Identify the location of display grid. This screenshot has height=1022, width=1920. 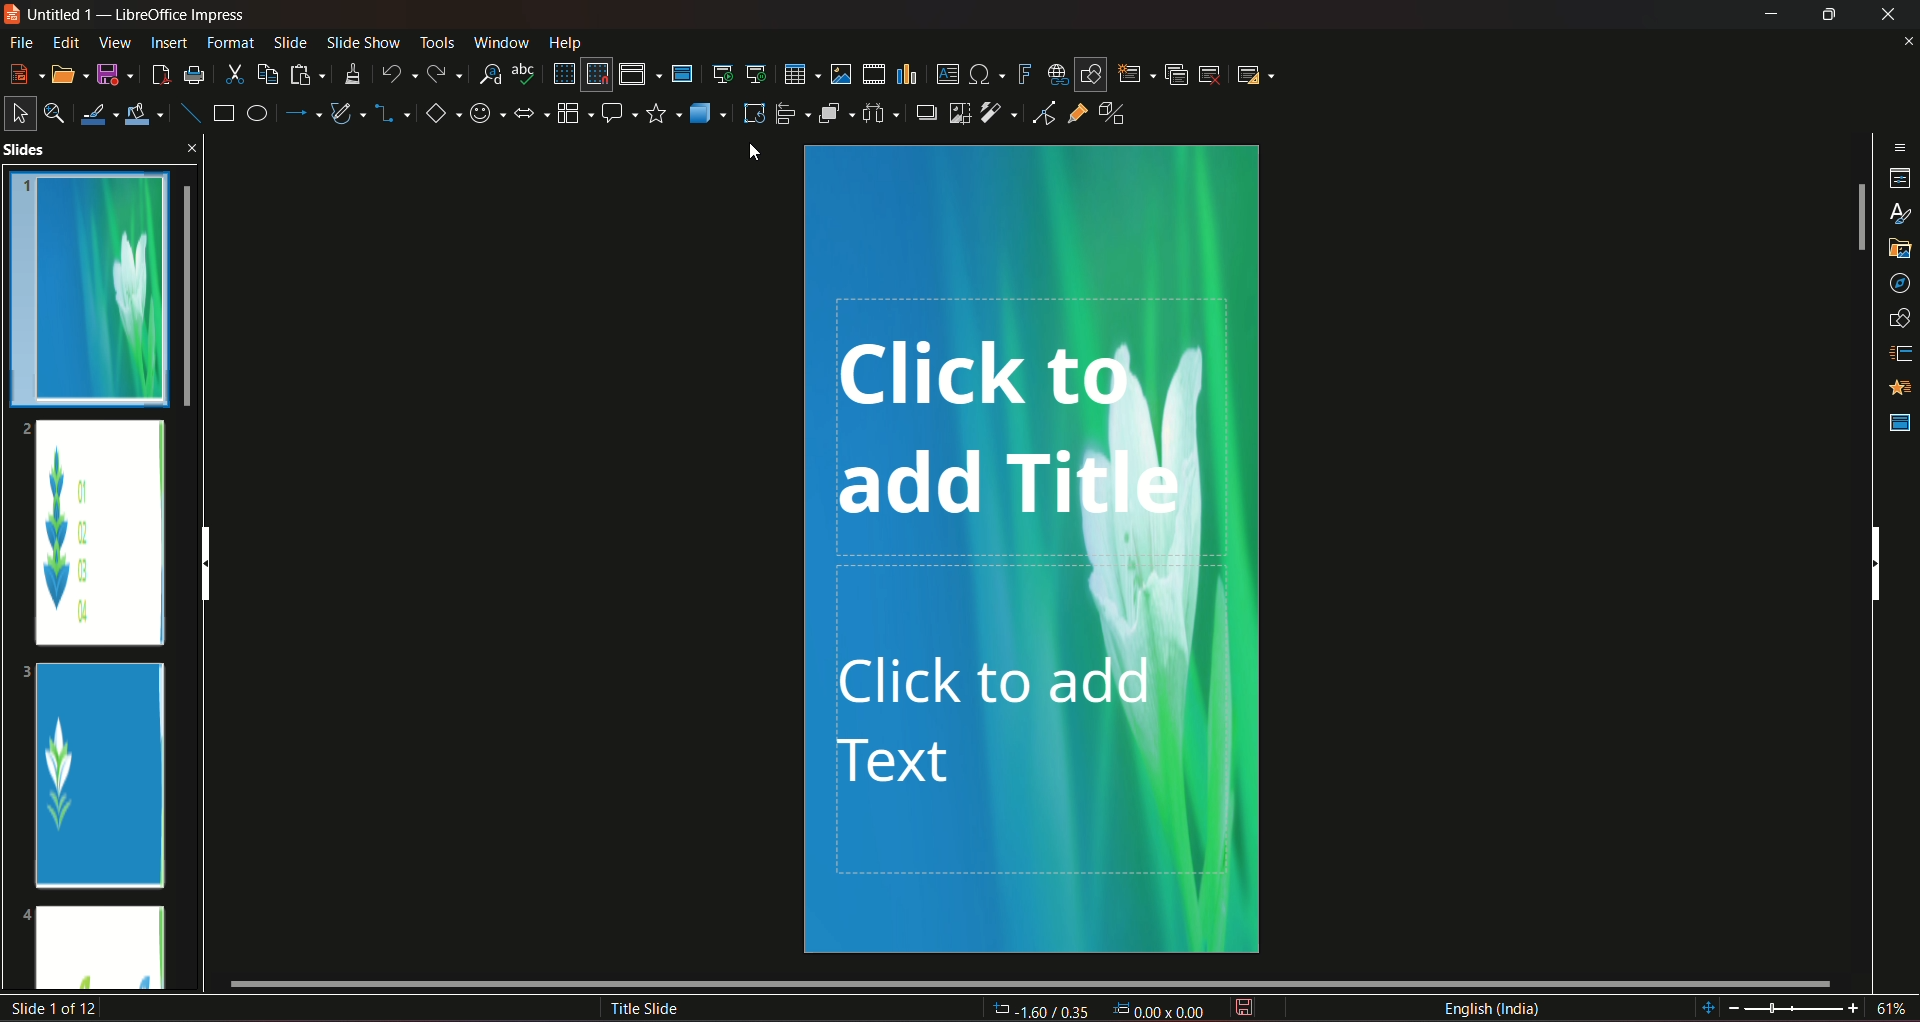
(563, 72).